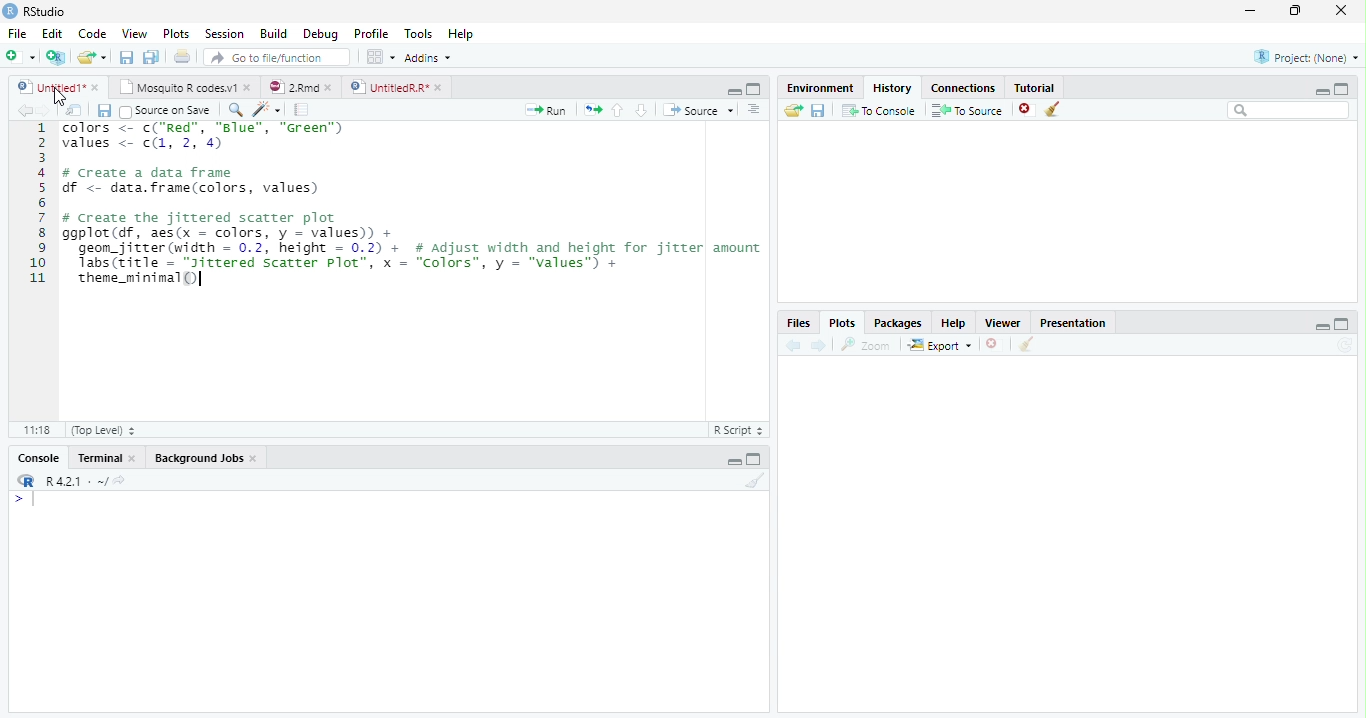 This screenshot has height=718, width=1366. Describe the element at coordinates (878, 111) in the screenshot. I see `To Console` at that location.